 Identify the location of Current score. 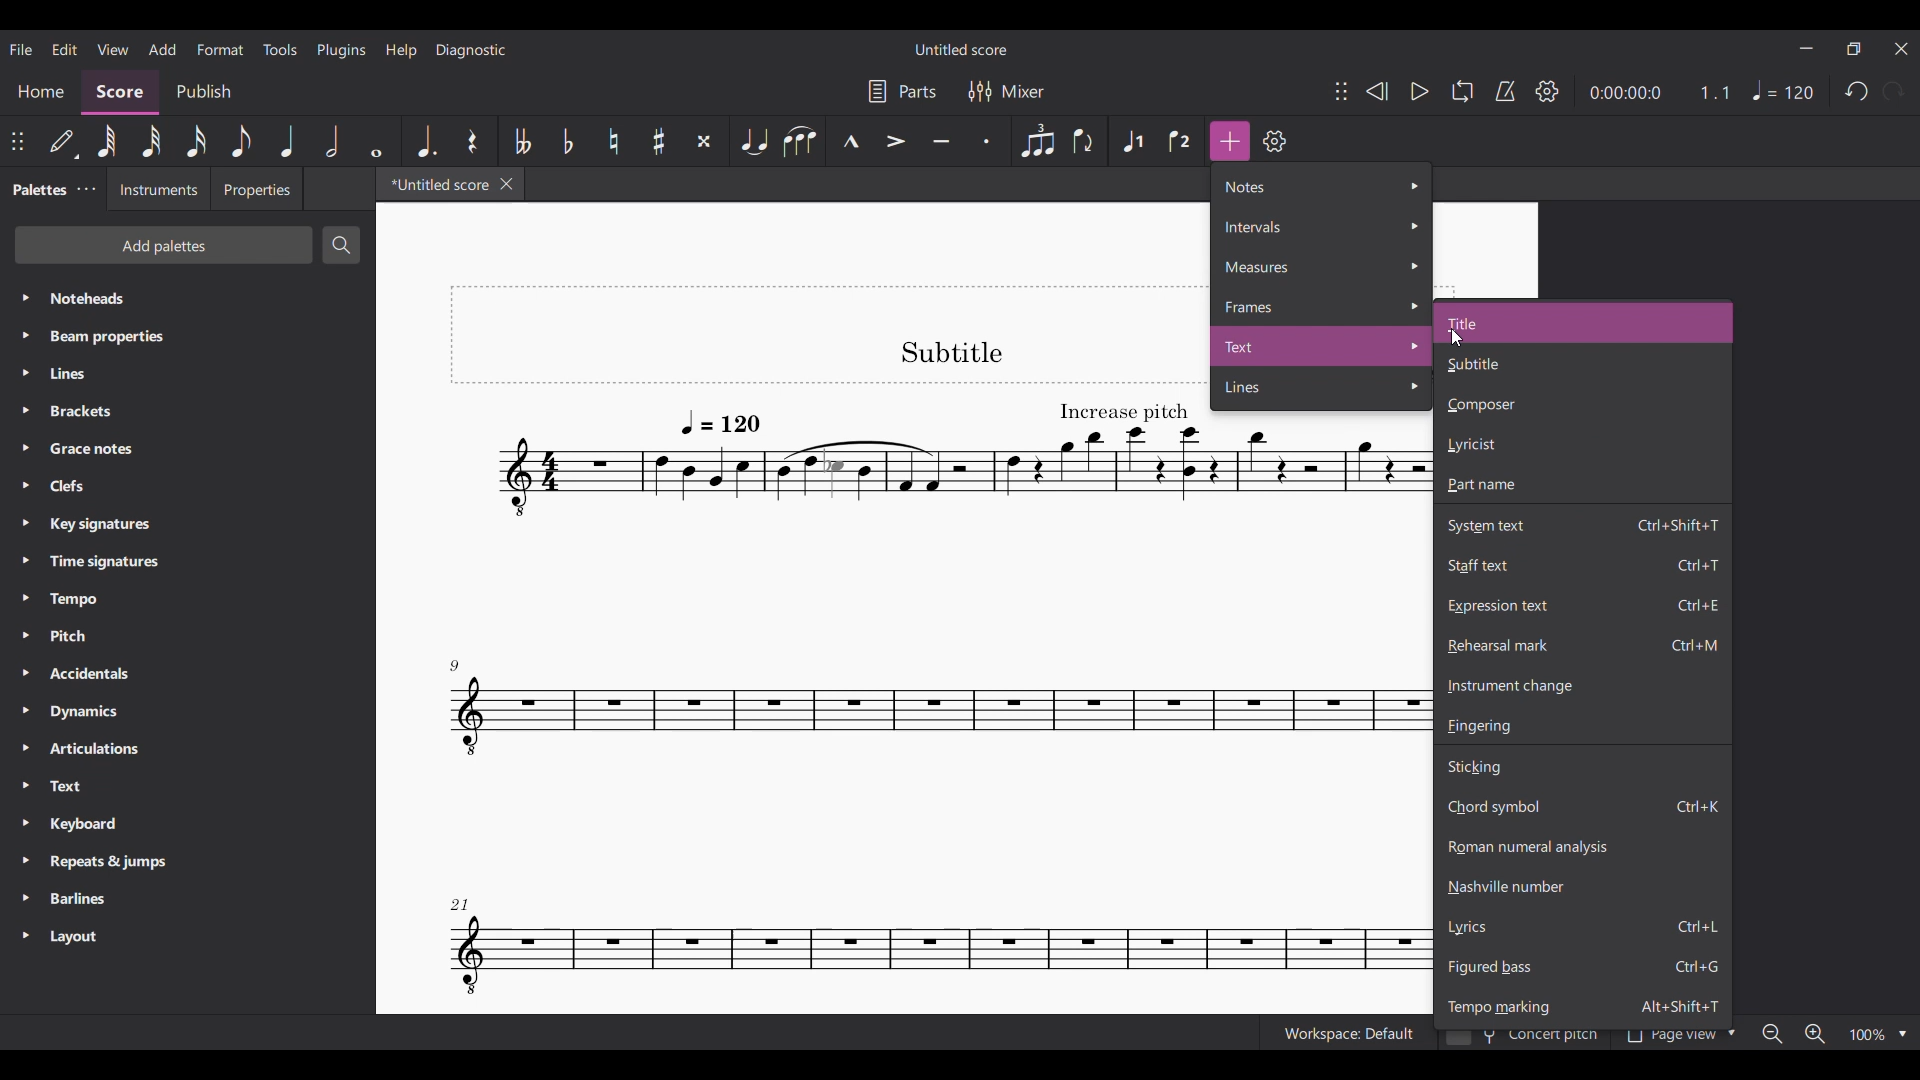
(830, 650).